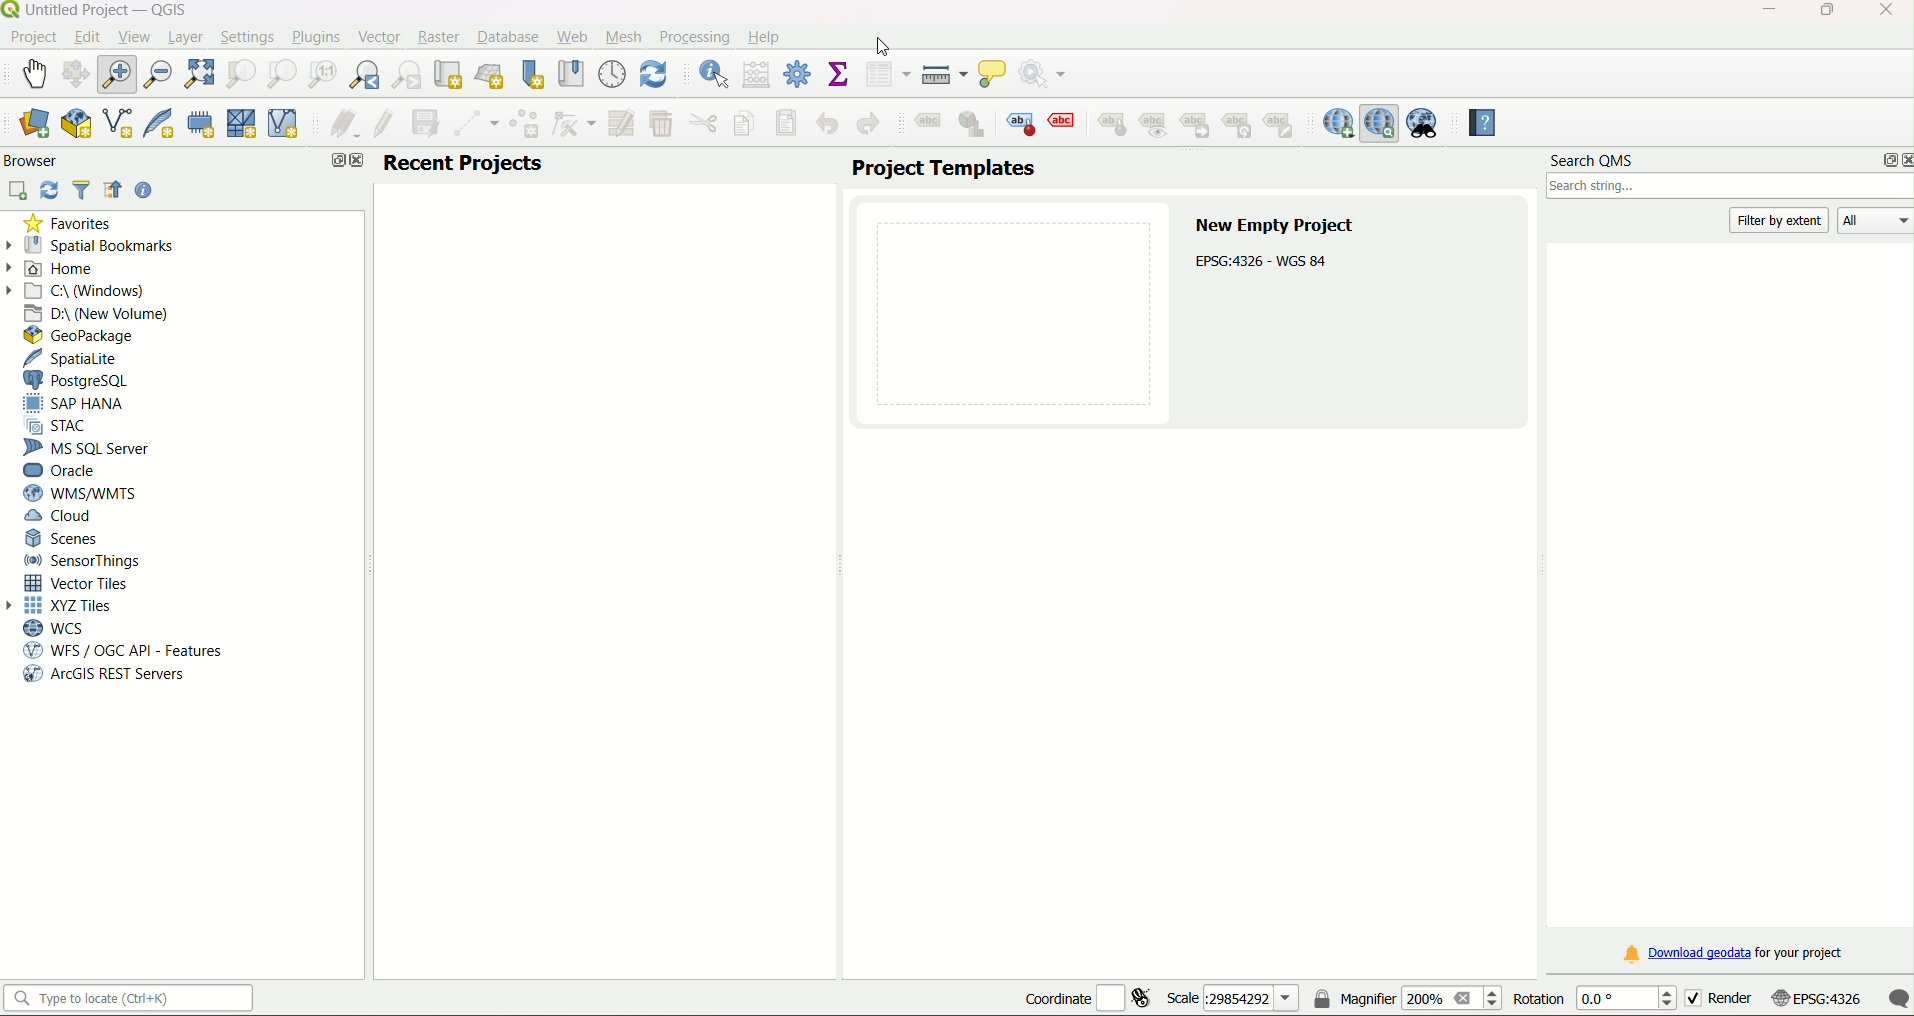 The image size is (1914, 1016). I want to click on Sensor Things, so click(84, 561).